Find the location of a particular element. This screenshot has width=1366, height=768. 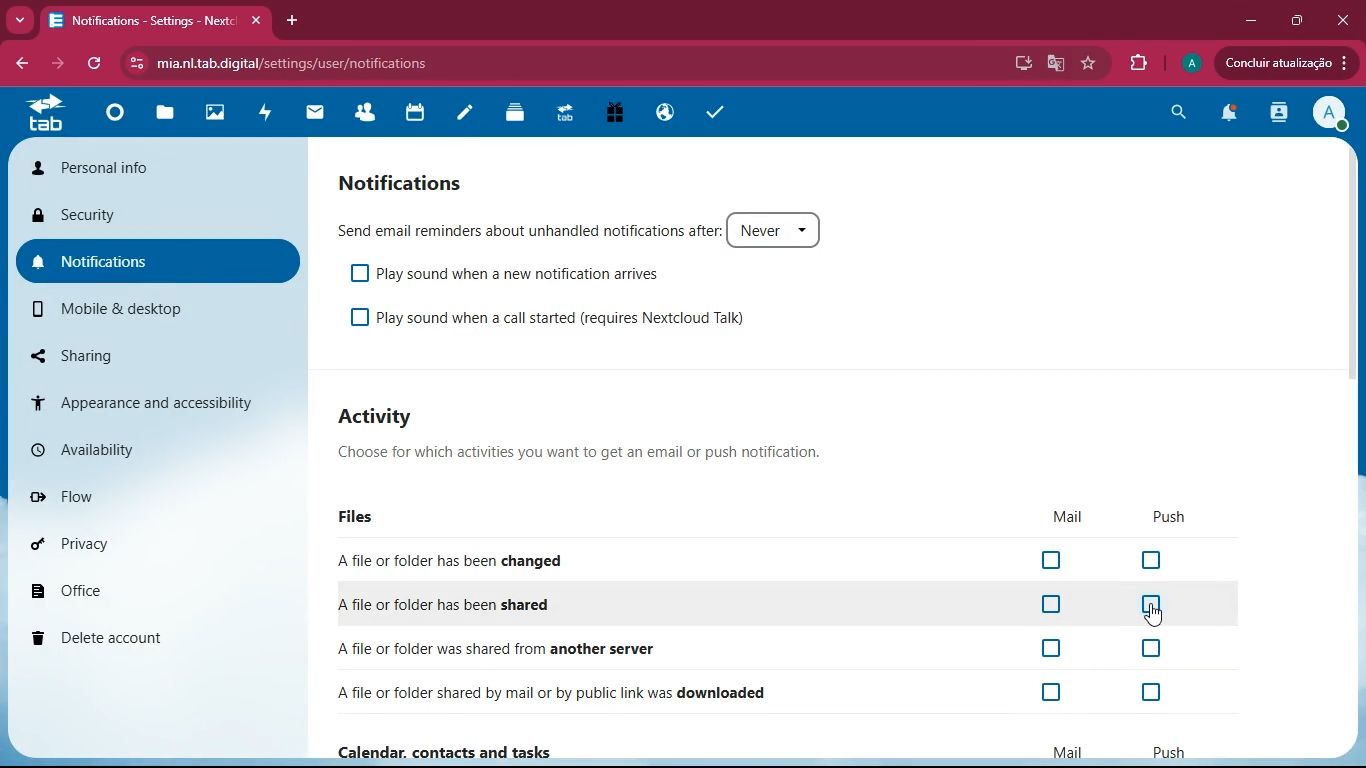

activity is located at coordinates (262, 112).